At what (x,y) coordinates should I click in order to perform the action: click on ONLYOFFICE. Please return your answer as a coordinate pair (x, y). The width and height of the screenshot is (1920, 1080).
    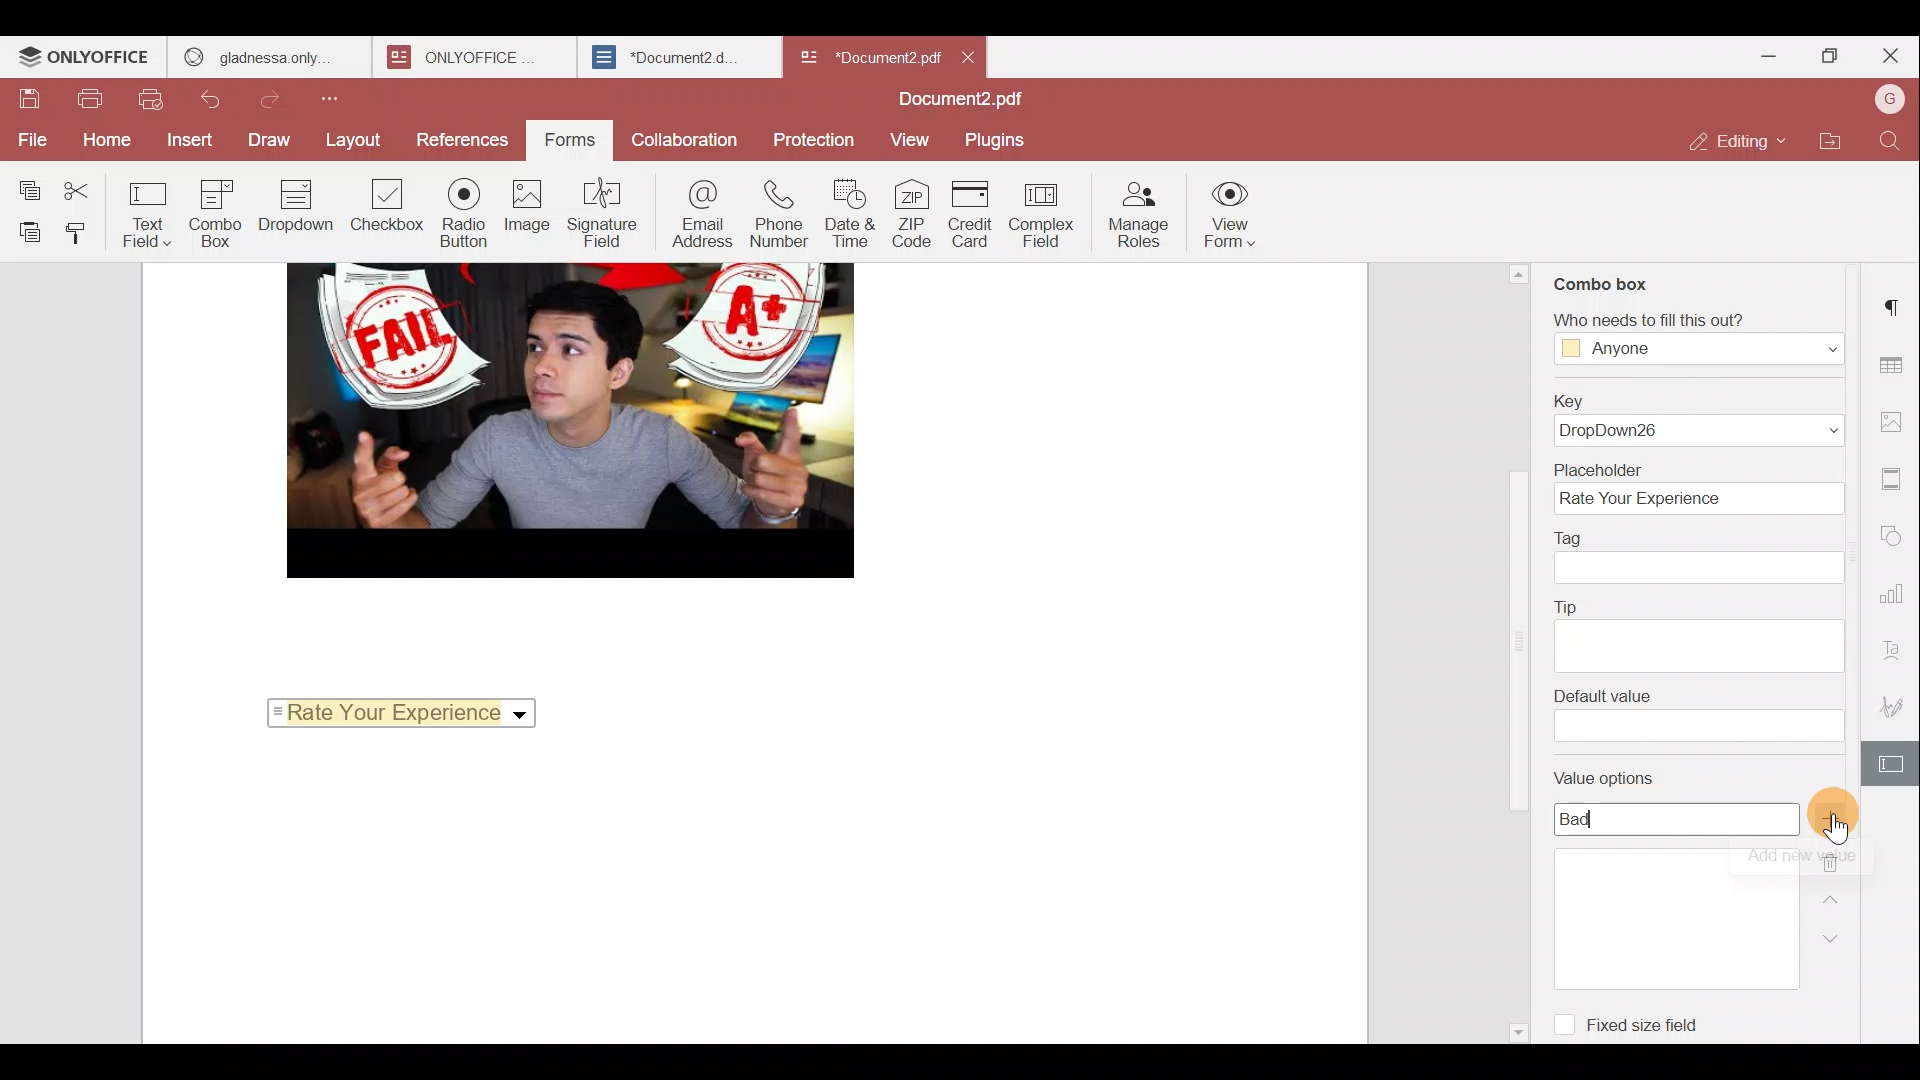
    Looking at the image, I should click on (85, 59).